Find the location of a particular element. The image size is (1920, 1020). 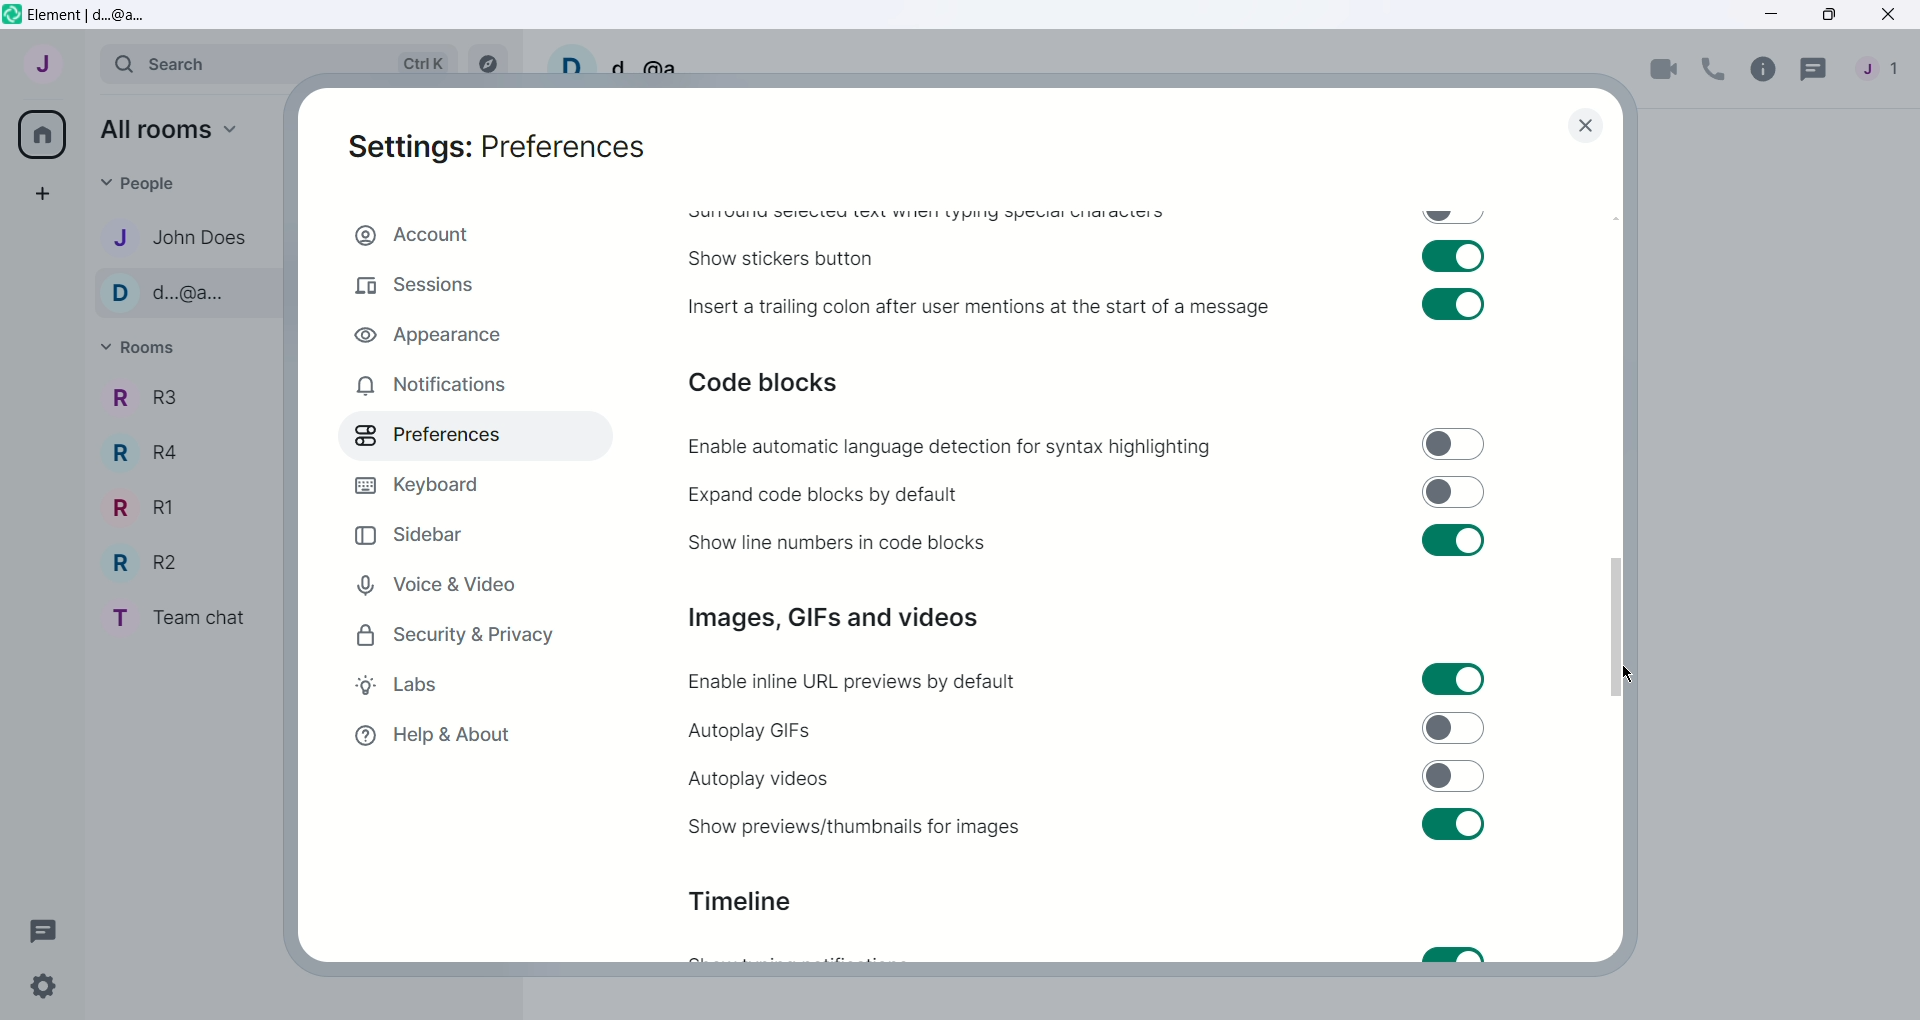

Enable automatic language detection for syntax highlighting is located at coordinates (950, 446).